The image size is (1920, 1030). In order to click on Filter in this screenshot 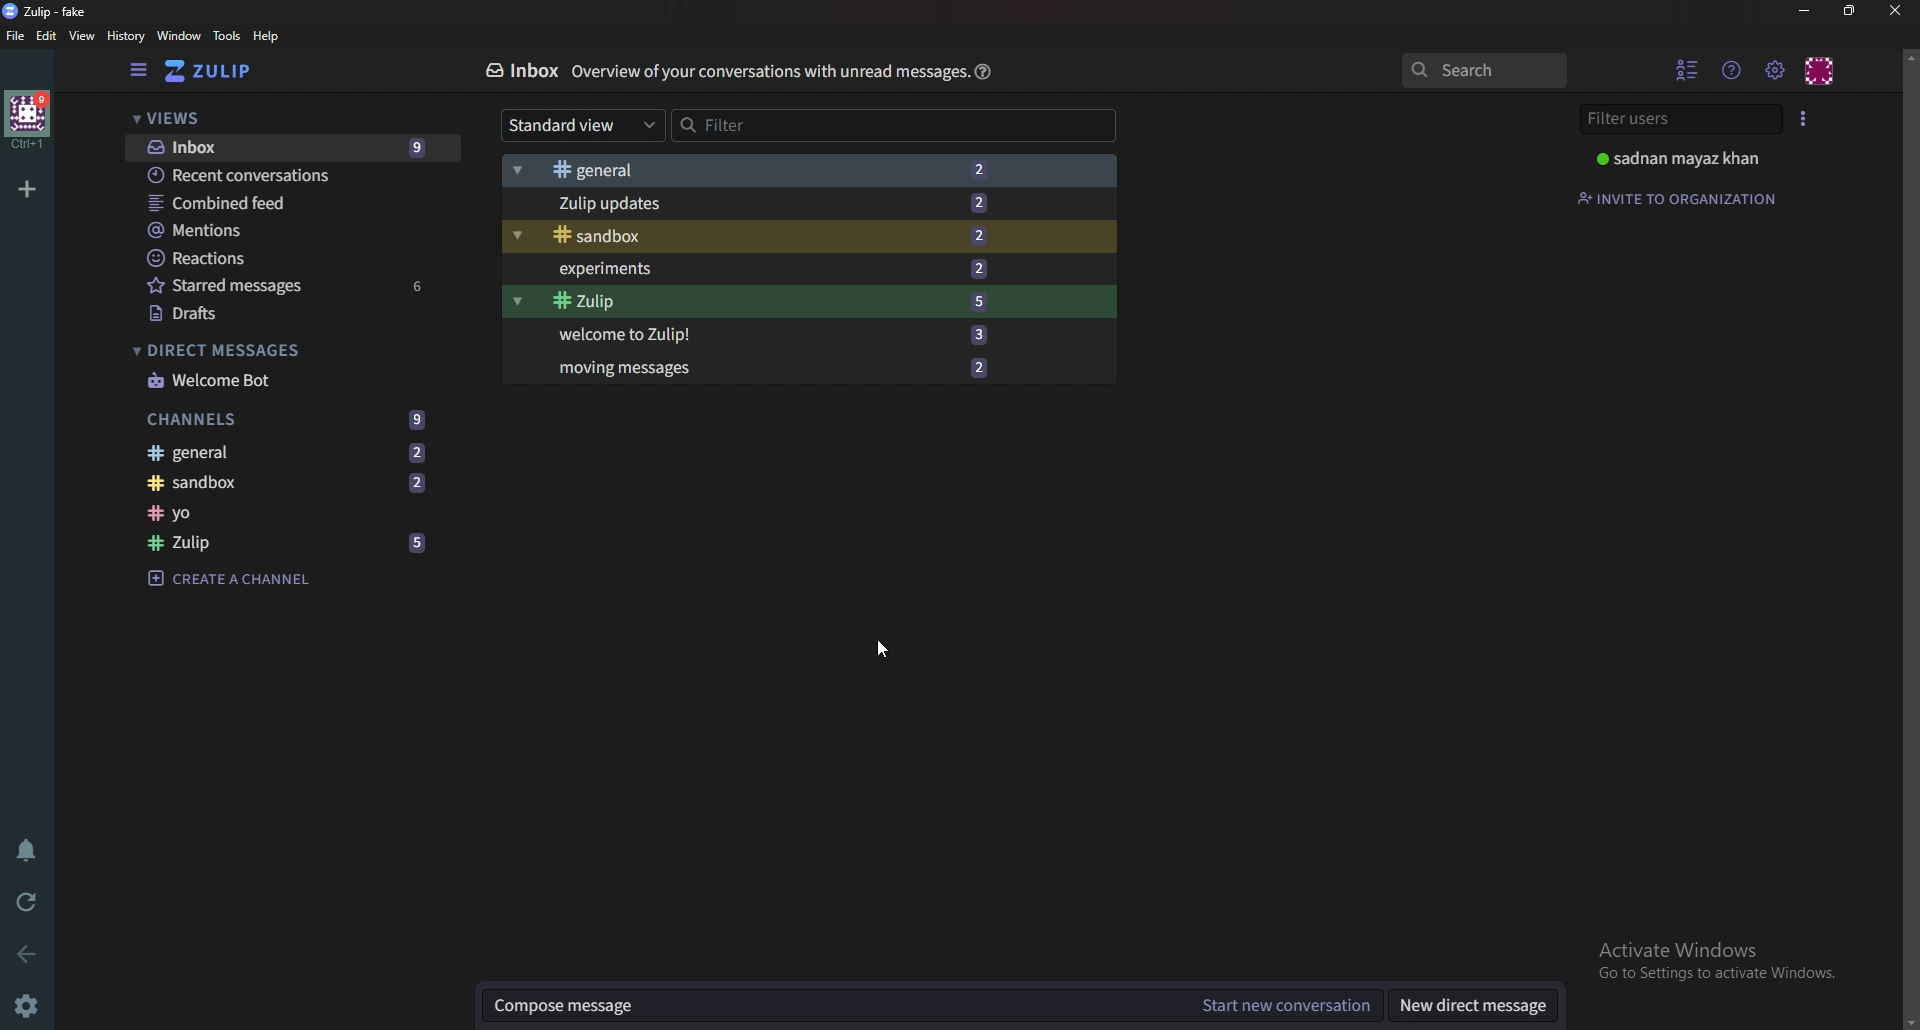, I will do `click(885, 126)`.